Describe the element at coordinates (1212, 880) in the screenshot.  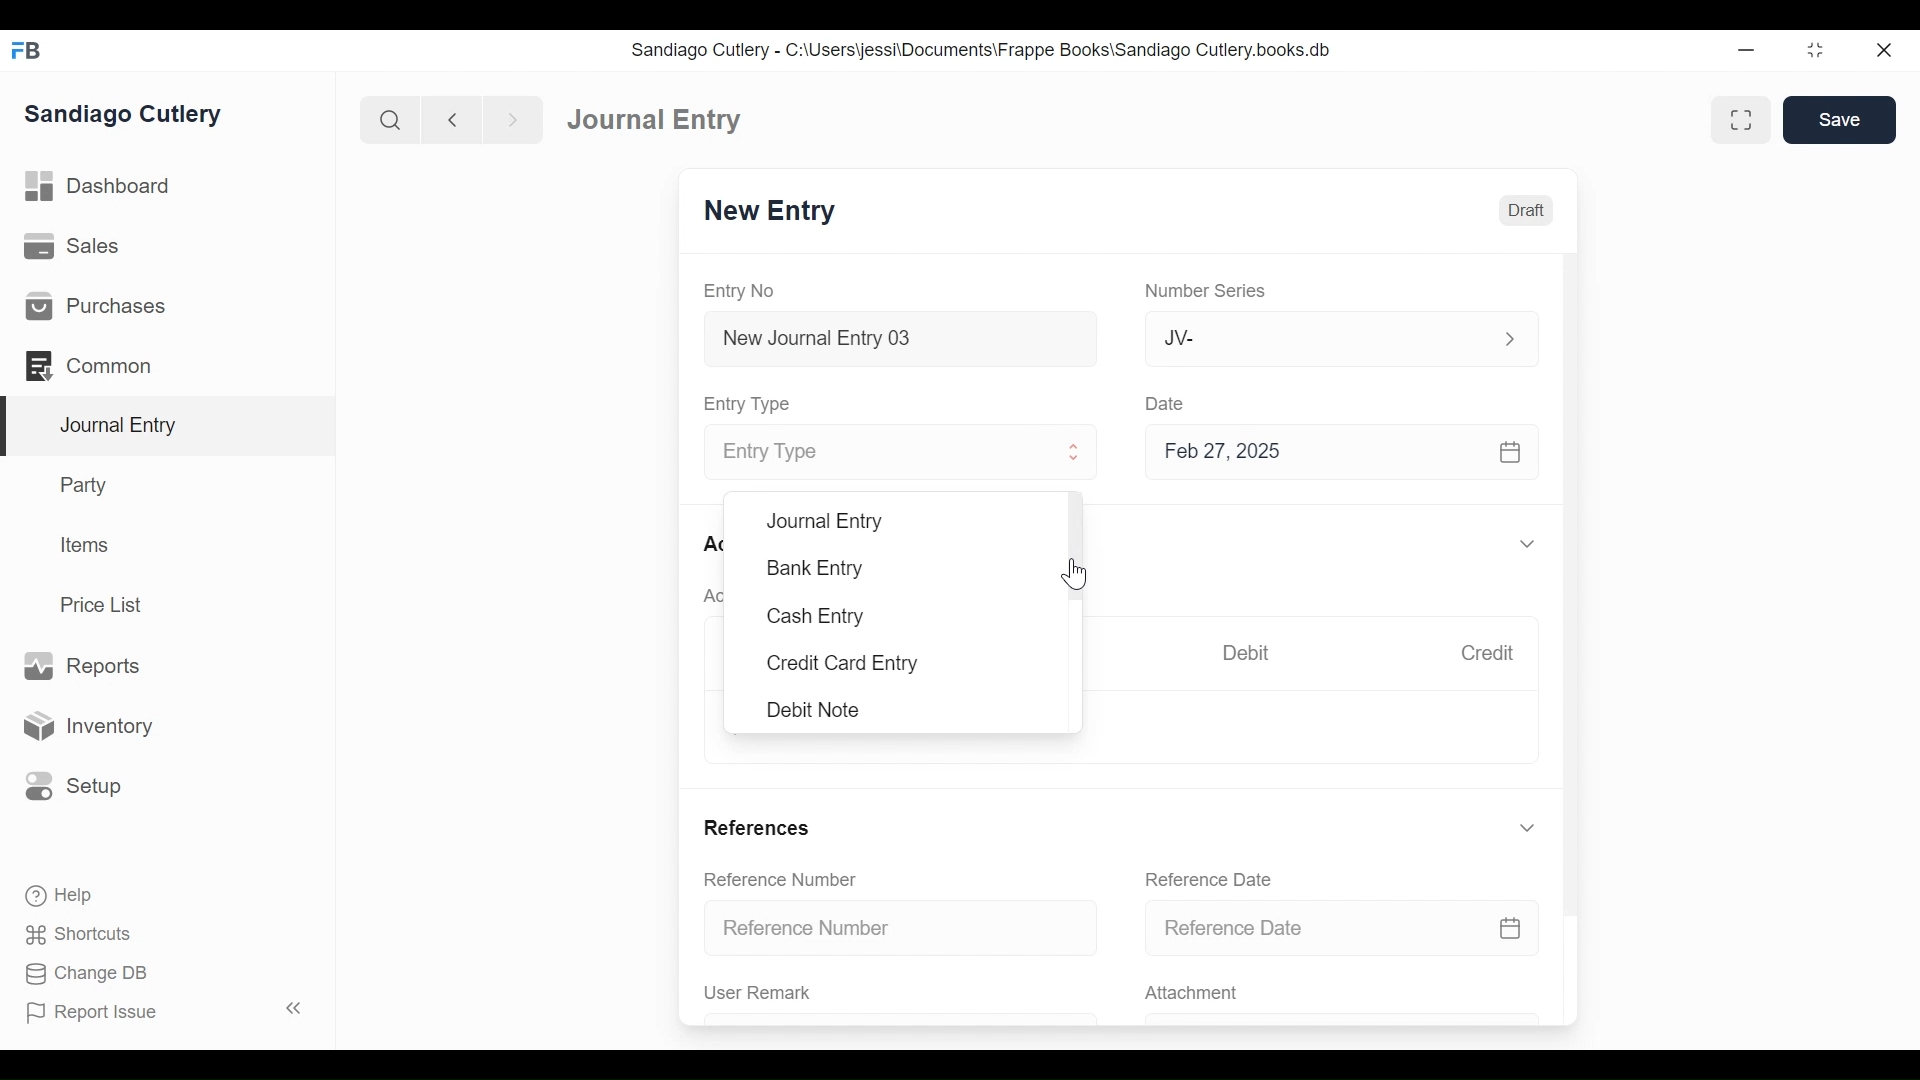
I see `Reference Date` at that location.